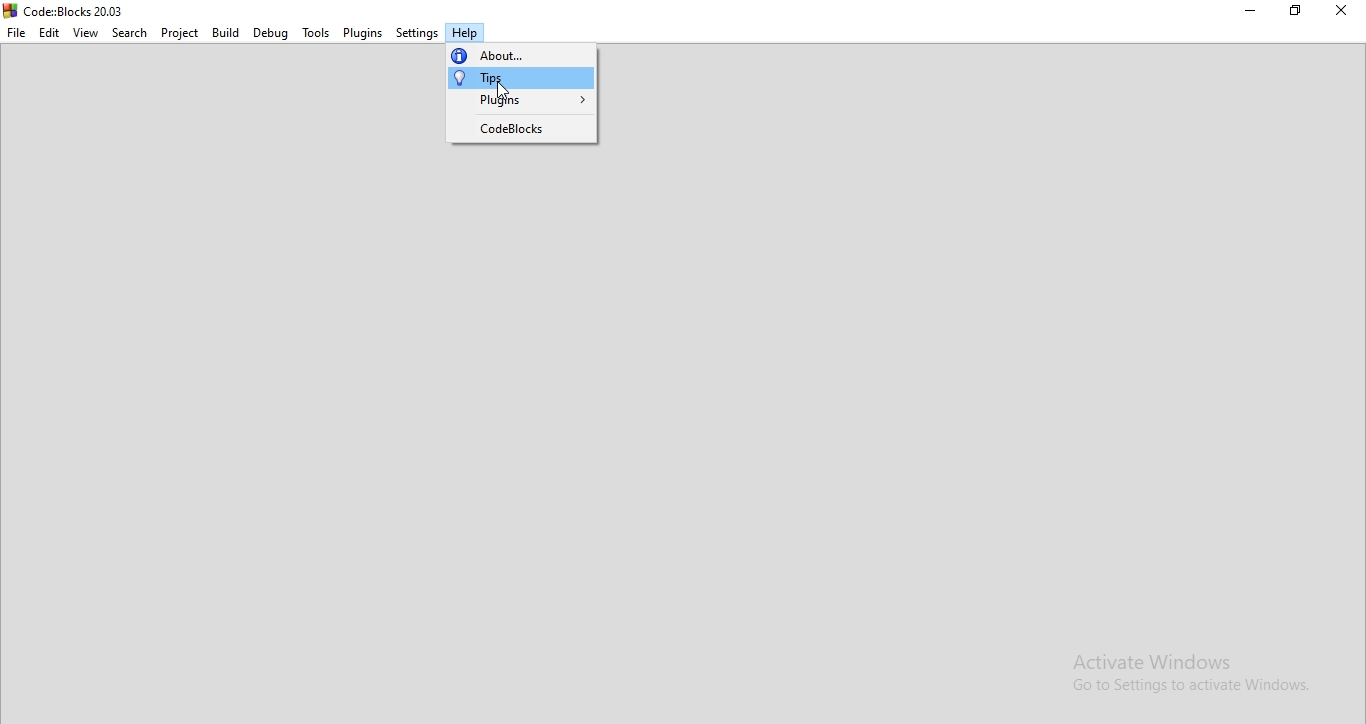 This screenshot has height=724, width=1366. What do you see at coordinates (463, 34) in the screenshot?
I see `Help` at bounding box center [463, 34].